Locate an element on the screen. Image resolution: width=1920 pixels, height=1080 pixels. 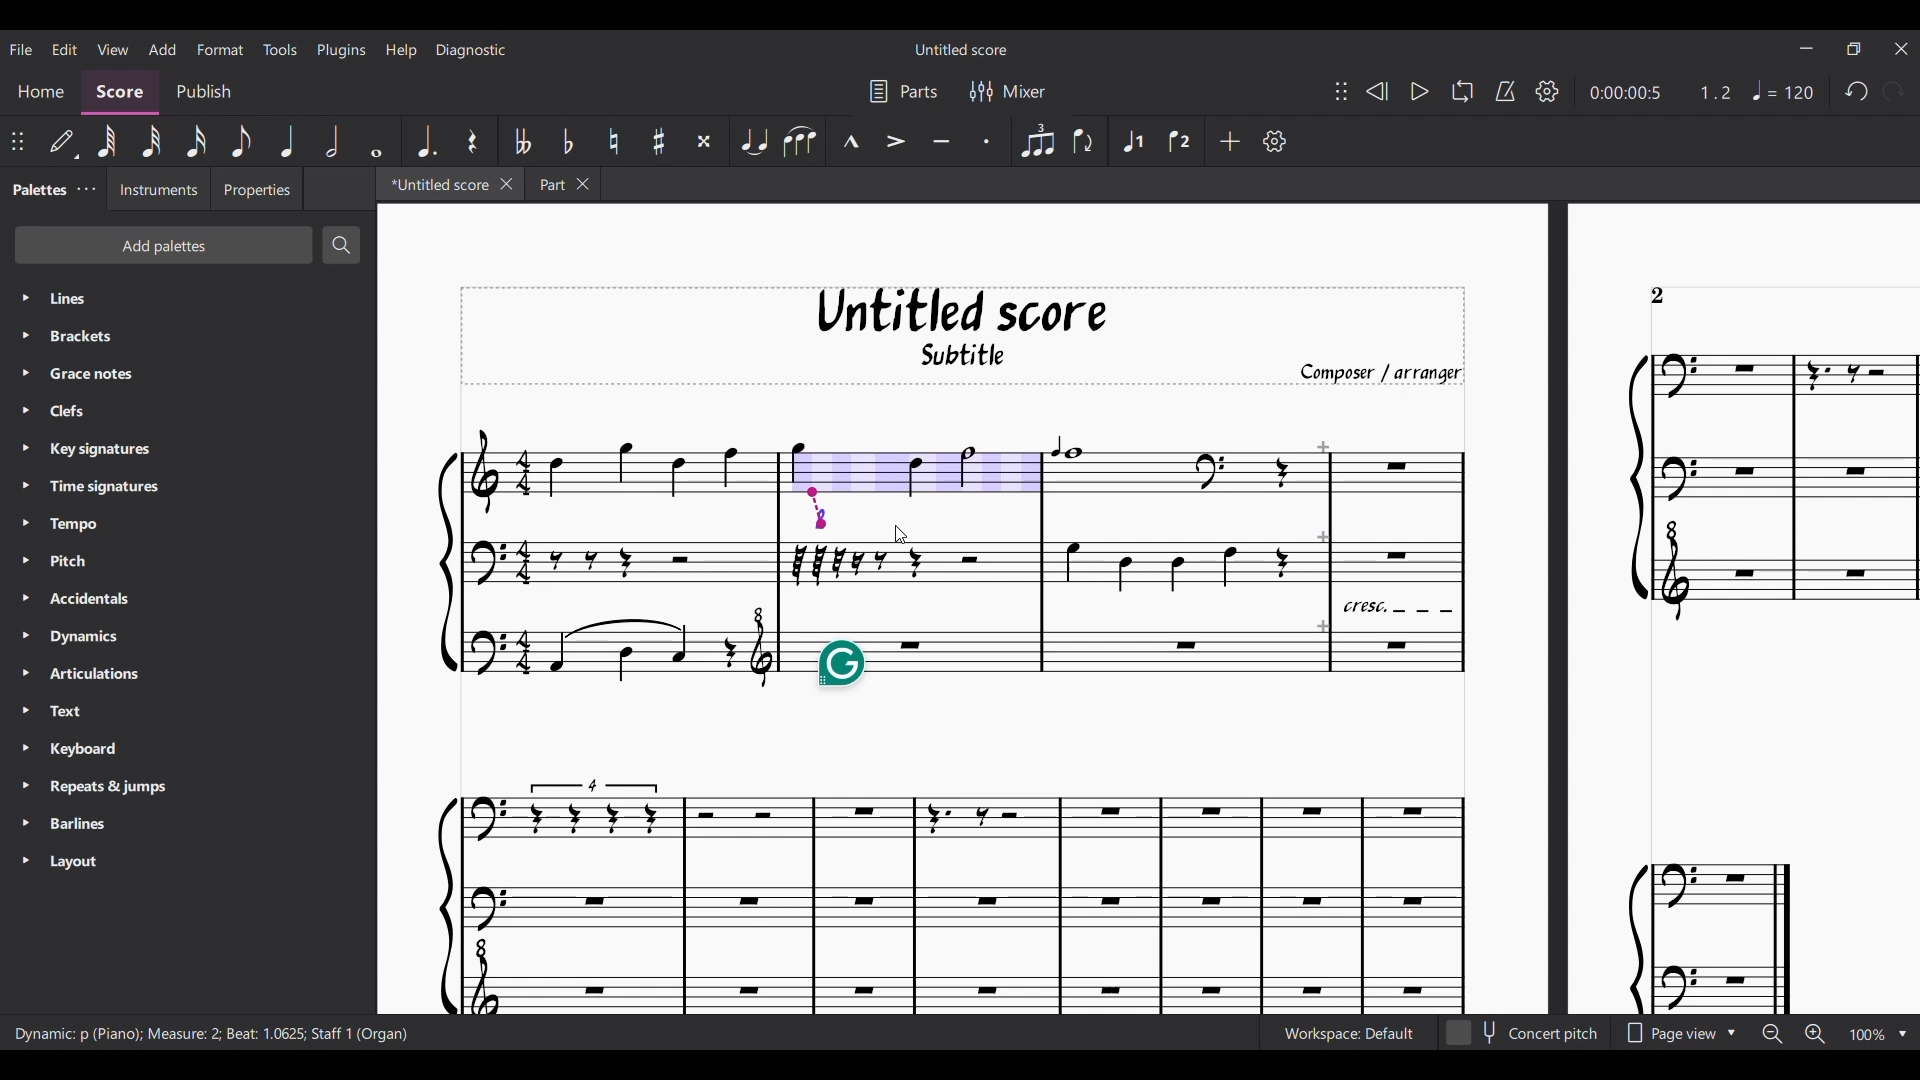
Add is located at coordinates (1229, 141).